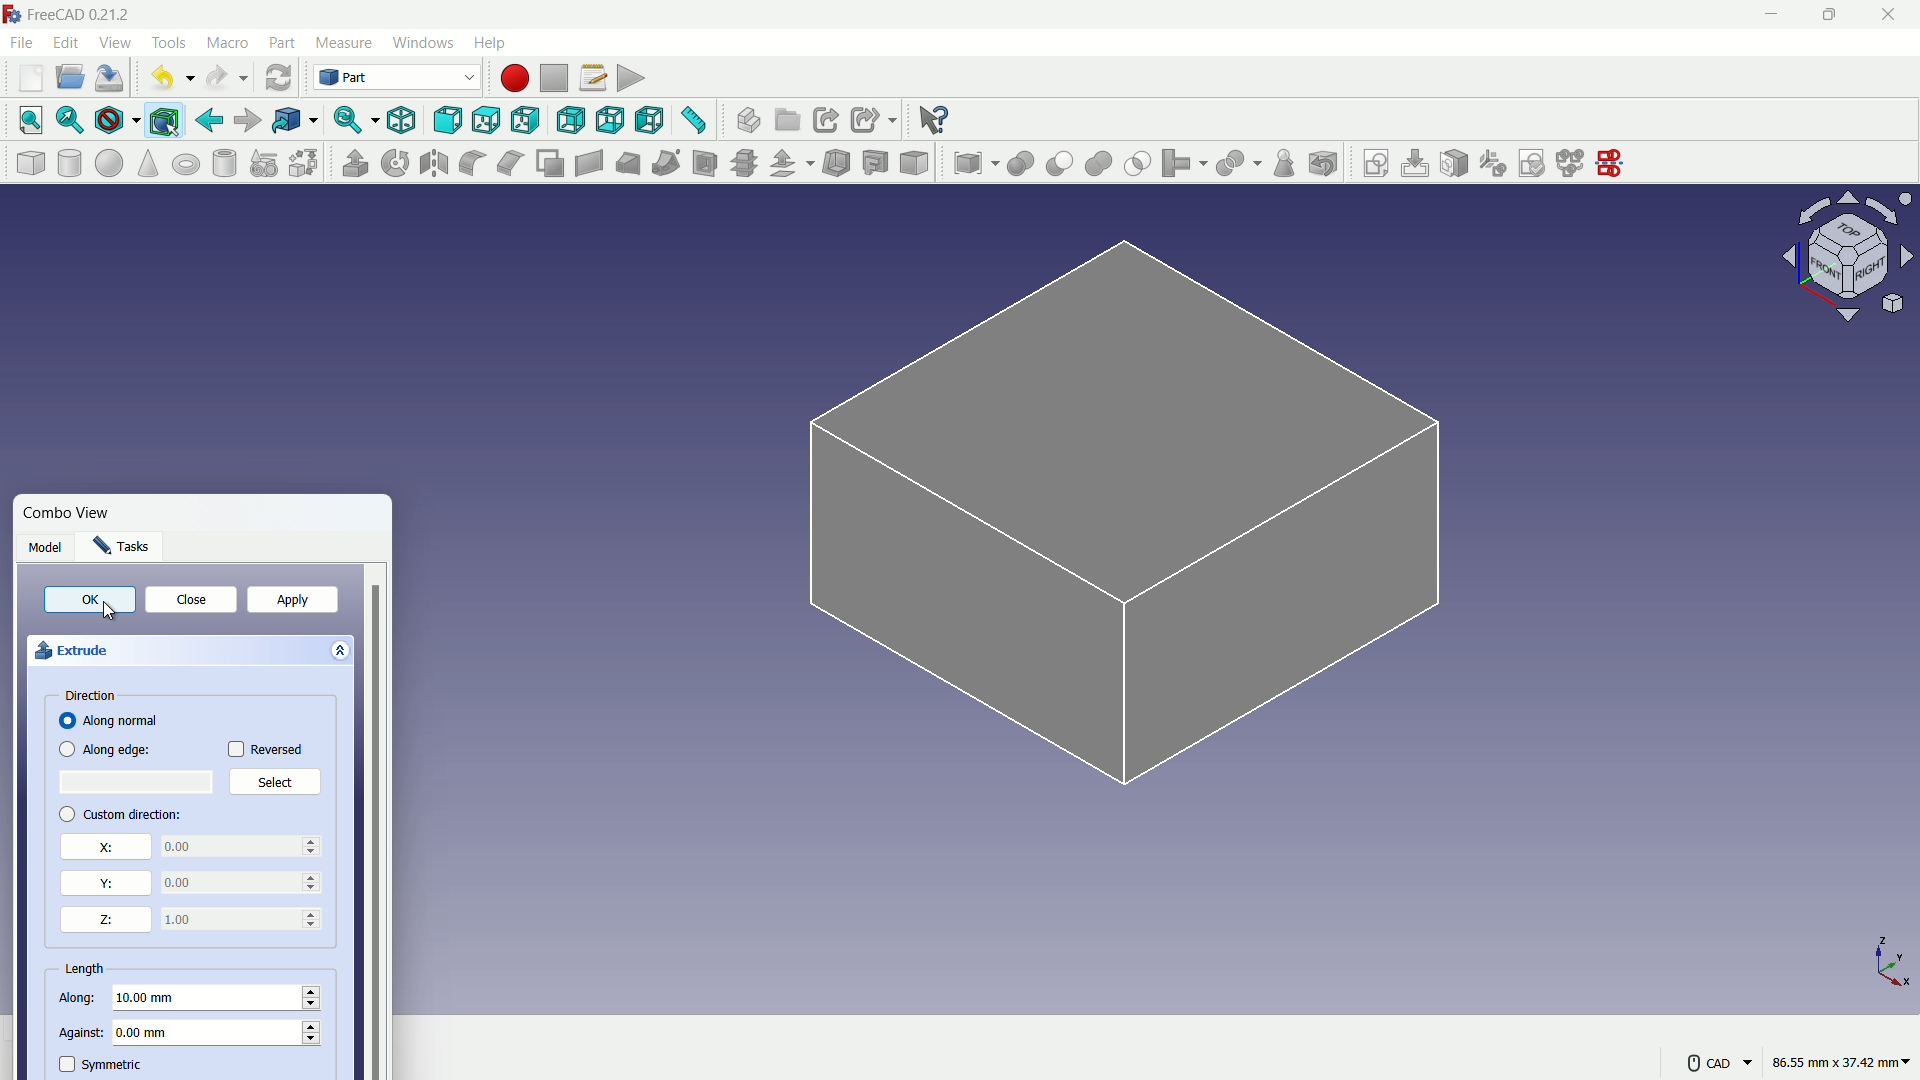 The height and width of the screenshot is (1080, 1920). What do you see at coordinates (189, 651) in the screenshot?
I see `extrude ` at bounding box center [189, 651].